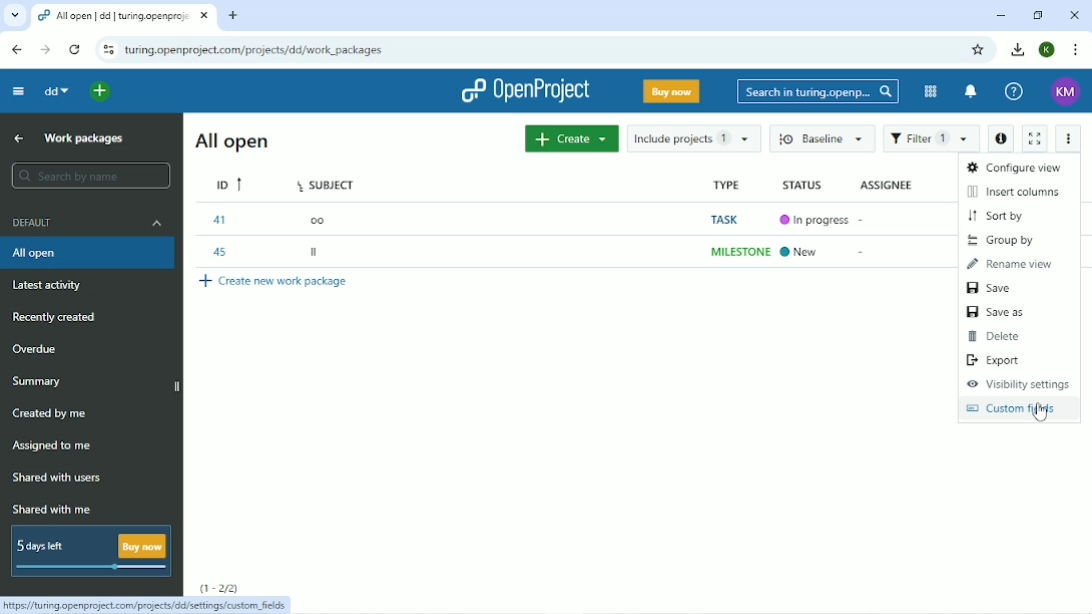 This screenshot has width=1092, height=614. Describe the element at coordinates (1005, 240) in the screenshot. I see `Group by` at that location.